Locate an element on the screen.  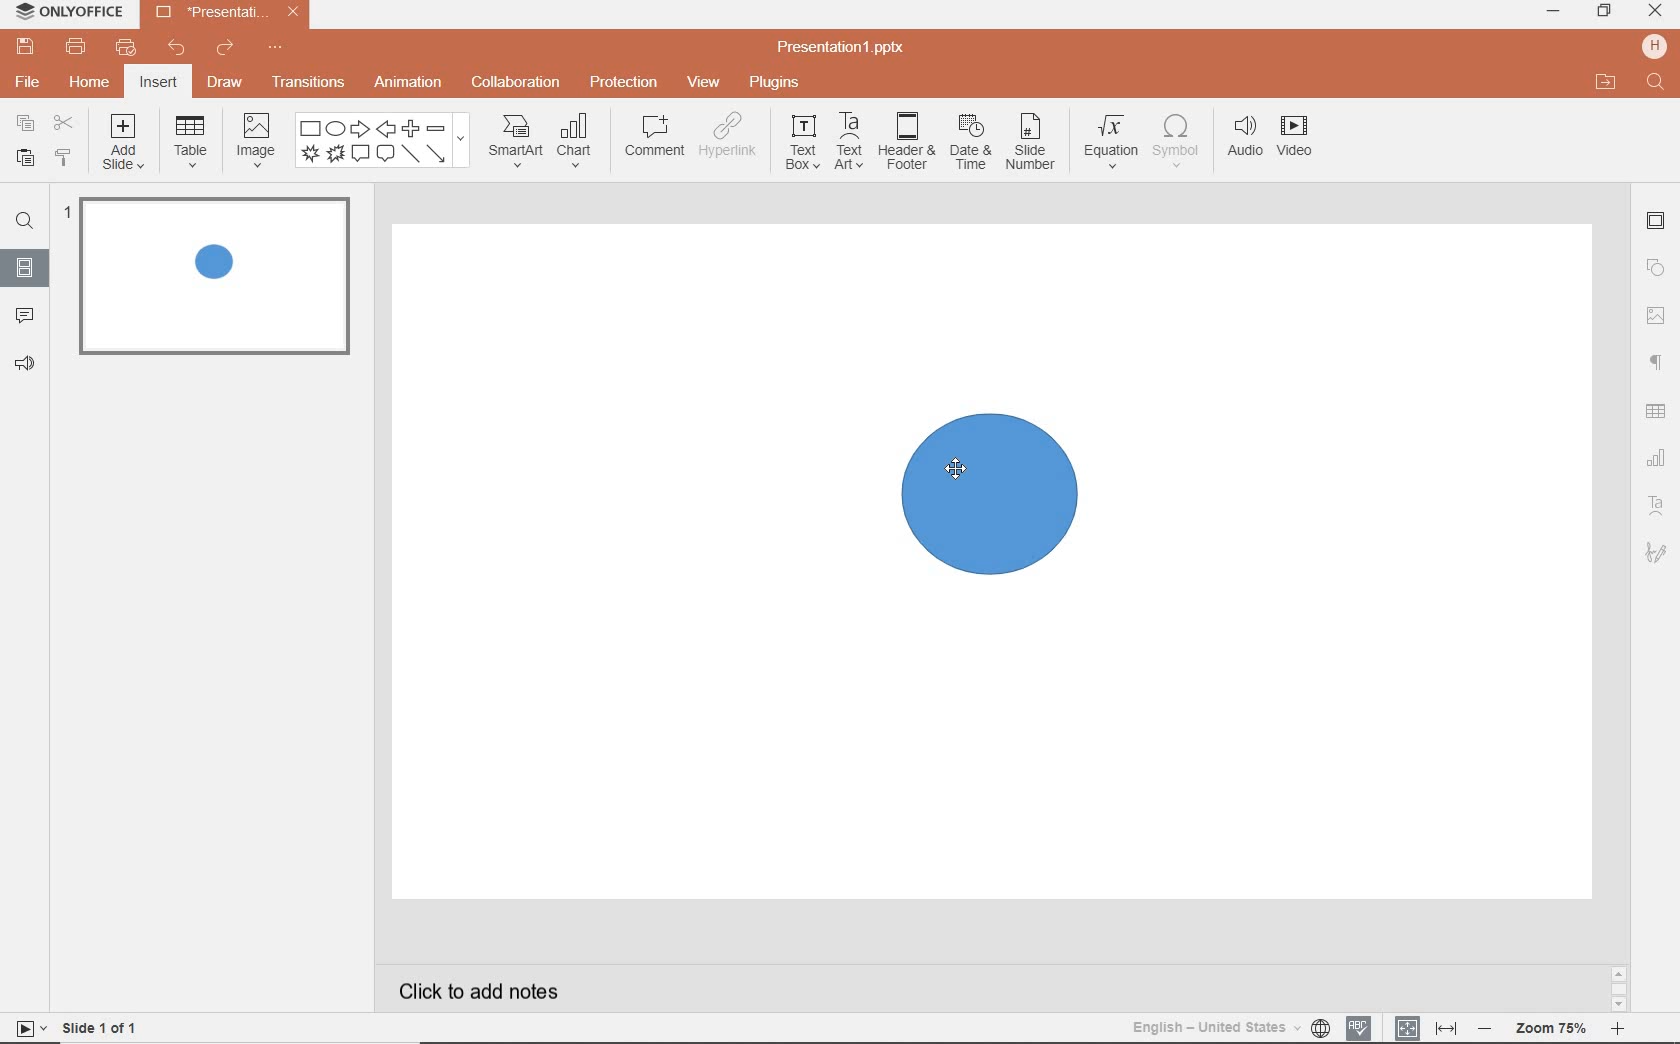
slide number is located at coordinates (1031, 143).